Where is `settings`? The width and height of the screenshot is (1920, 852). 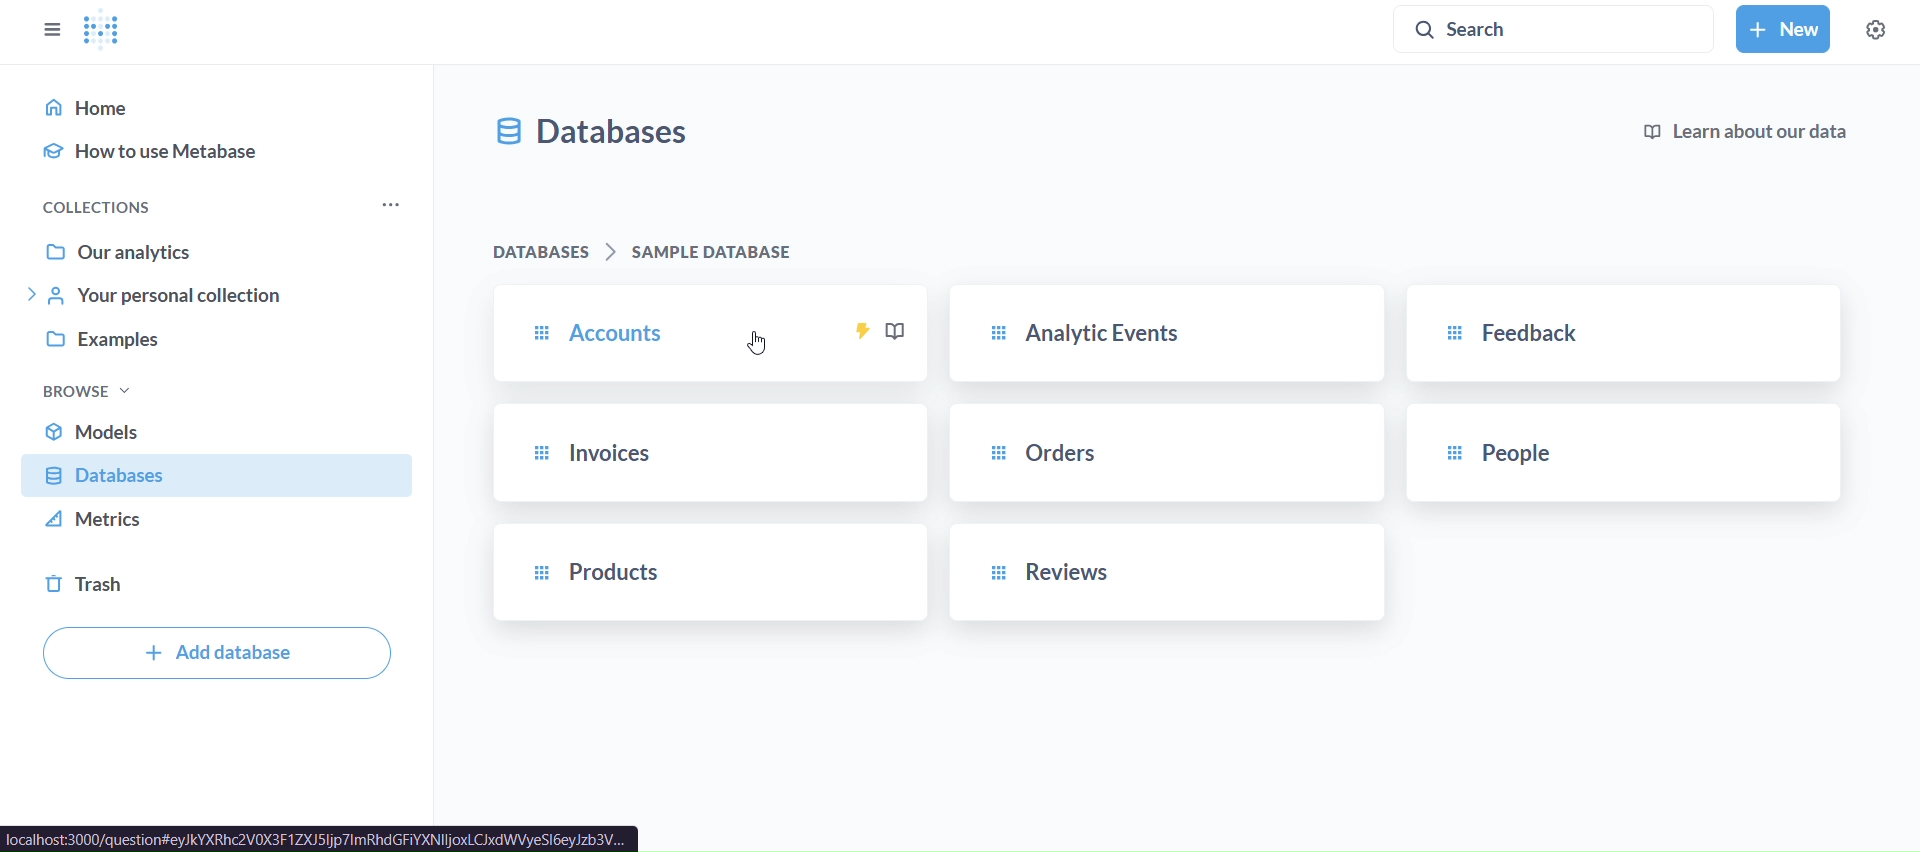
settings is located at coordinates (1876, 29).